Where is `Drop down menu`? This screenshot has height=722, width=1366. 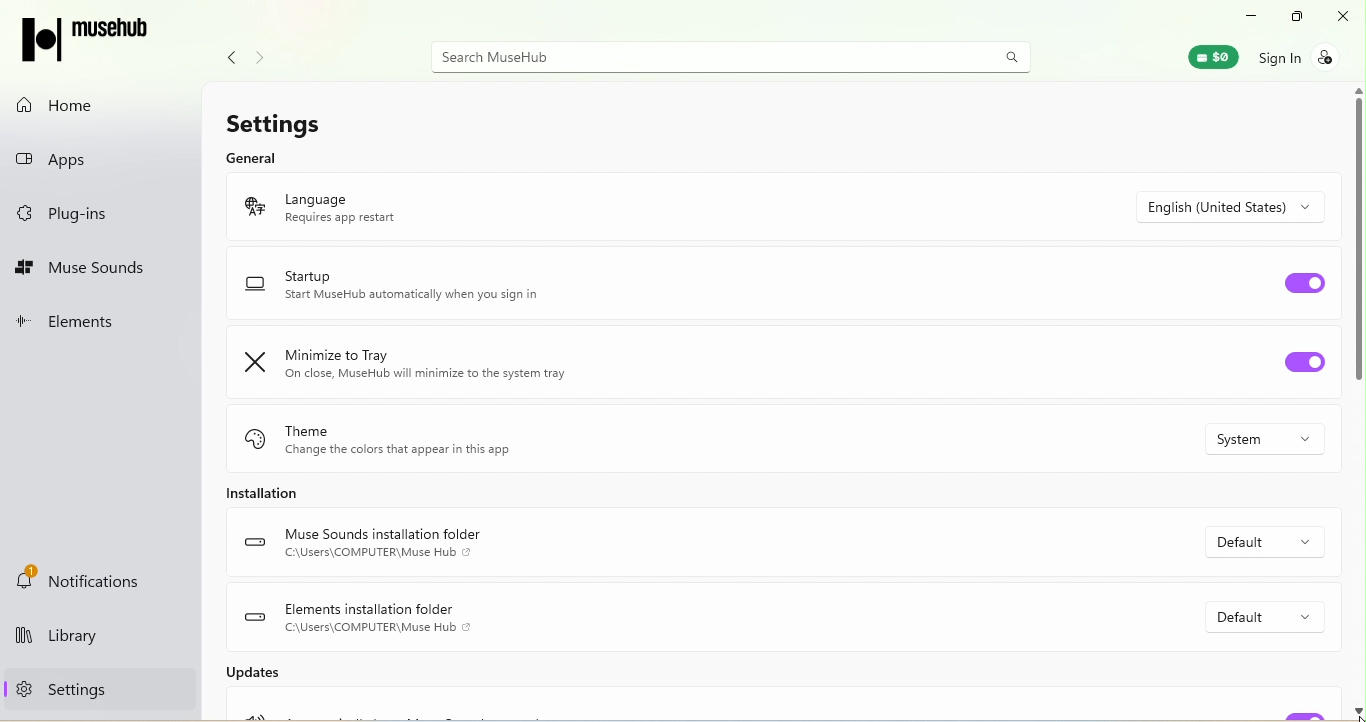 Drop down menu is located at coordinates (1259, 611).